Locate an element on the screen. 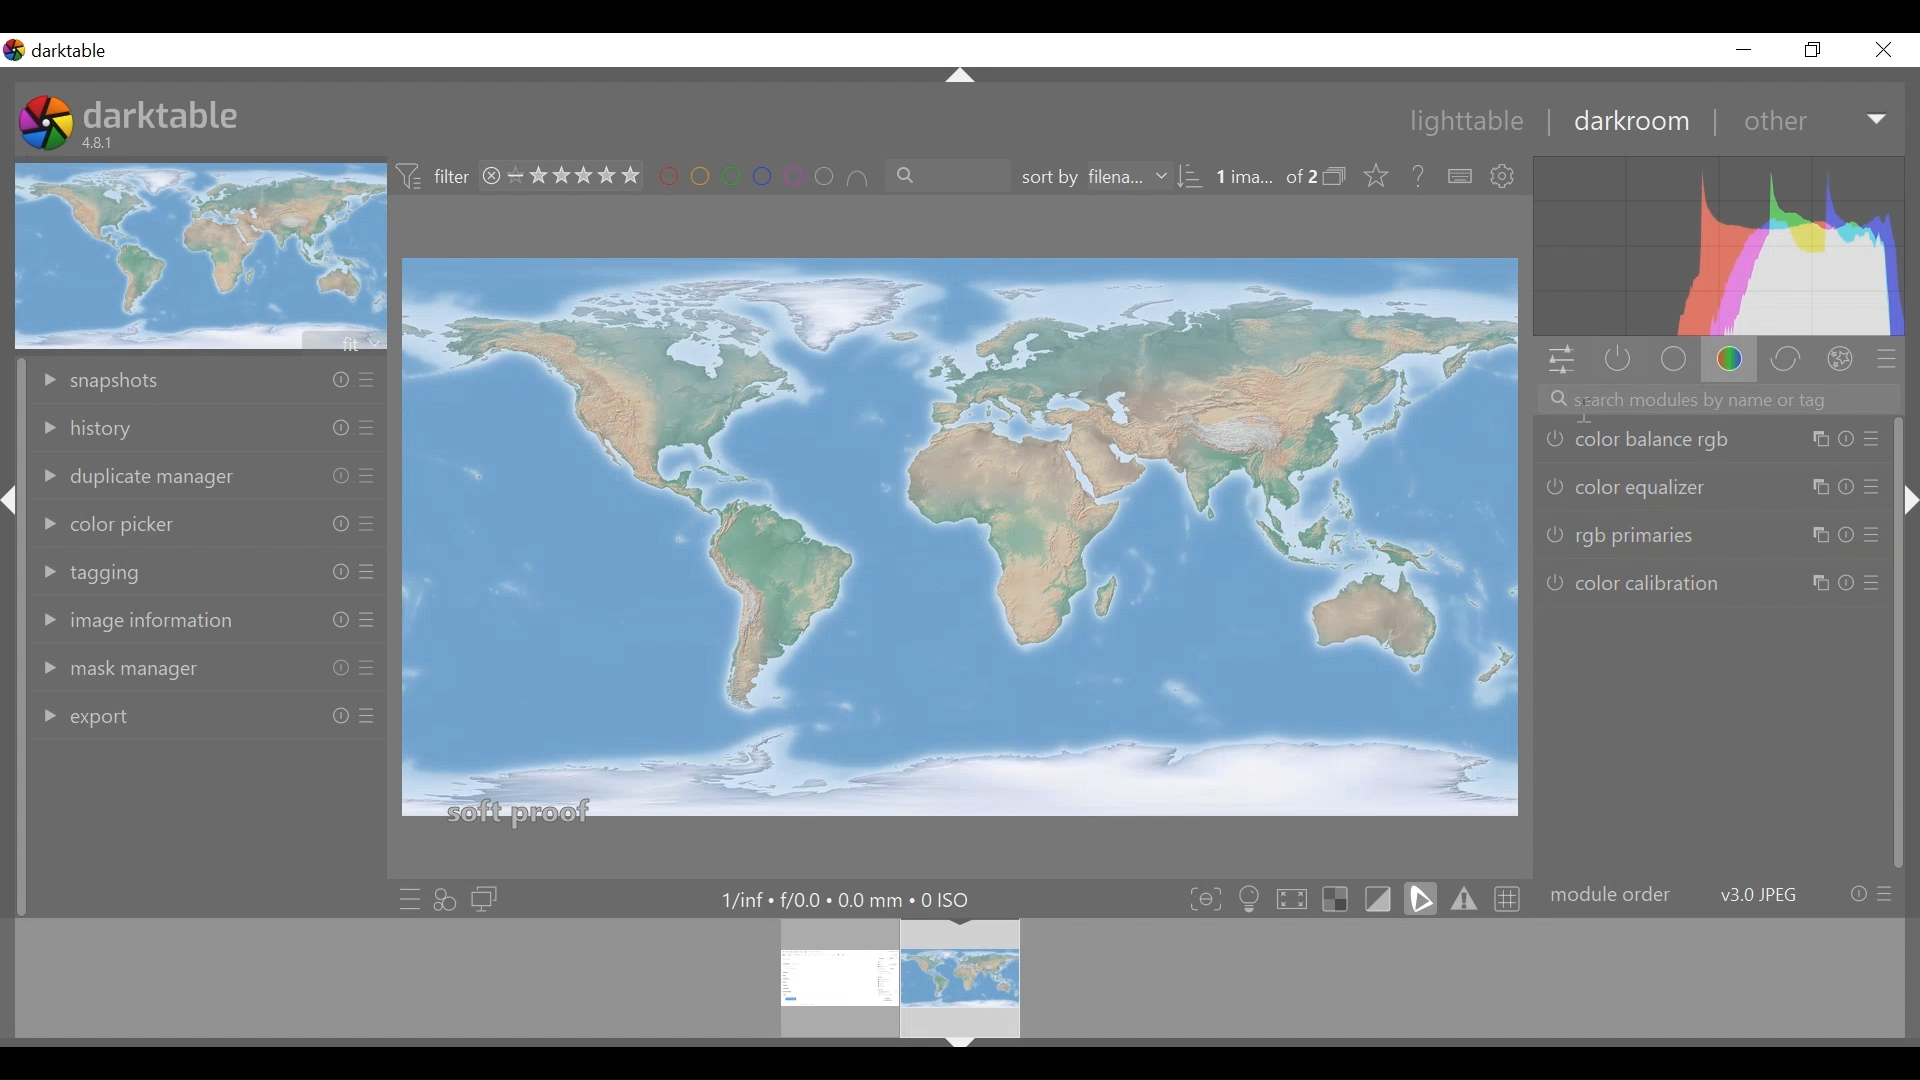  quick access panel is located at coordinates (1558, 362).